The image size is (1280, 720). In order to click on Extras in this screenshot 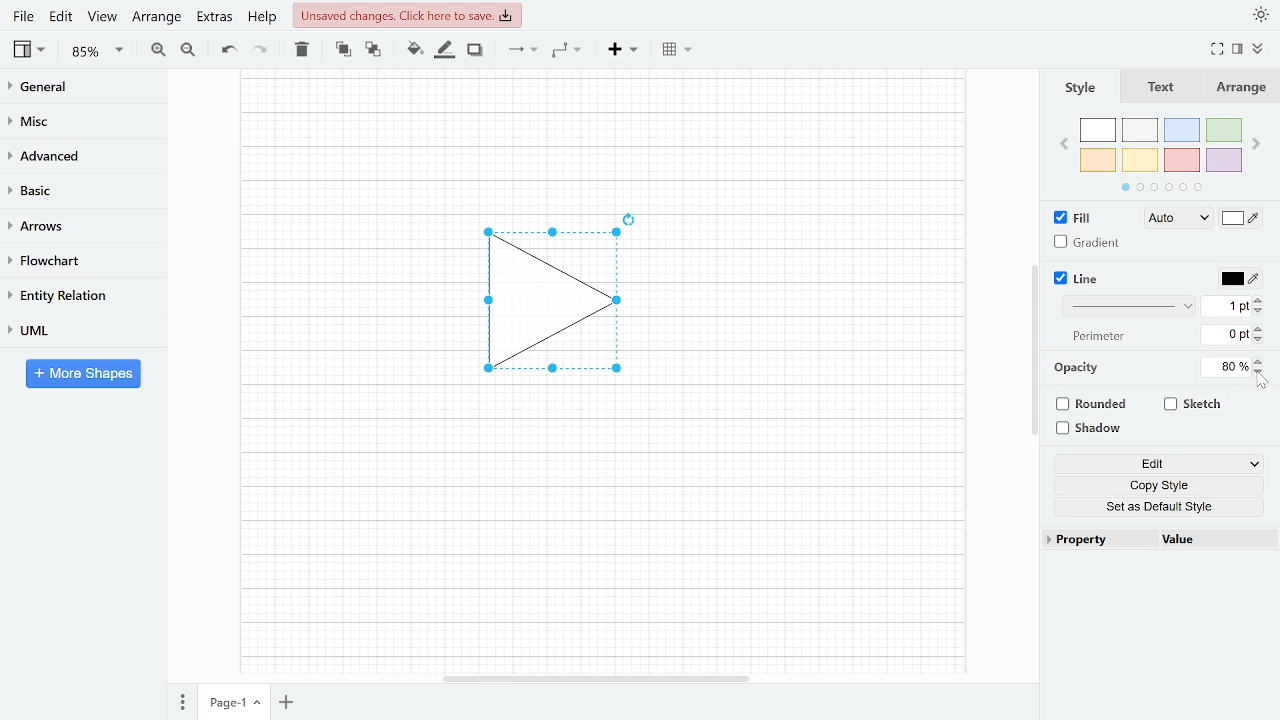, I will do `click(212, 16)`.